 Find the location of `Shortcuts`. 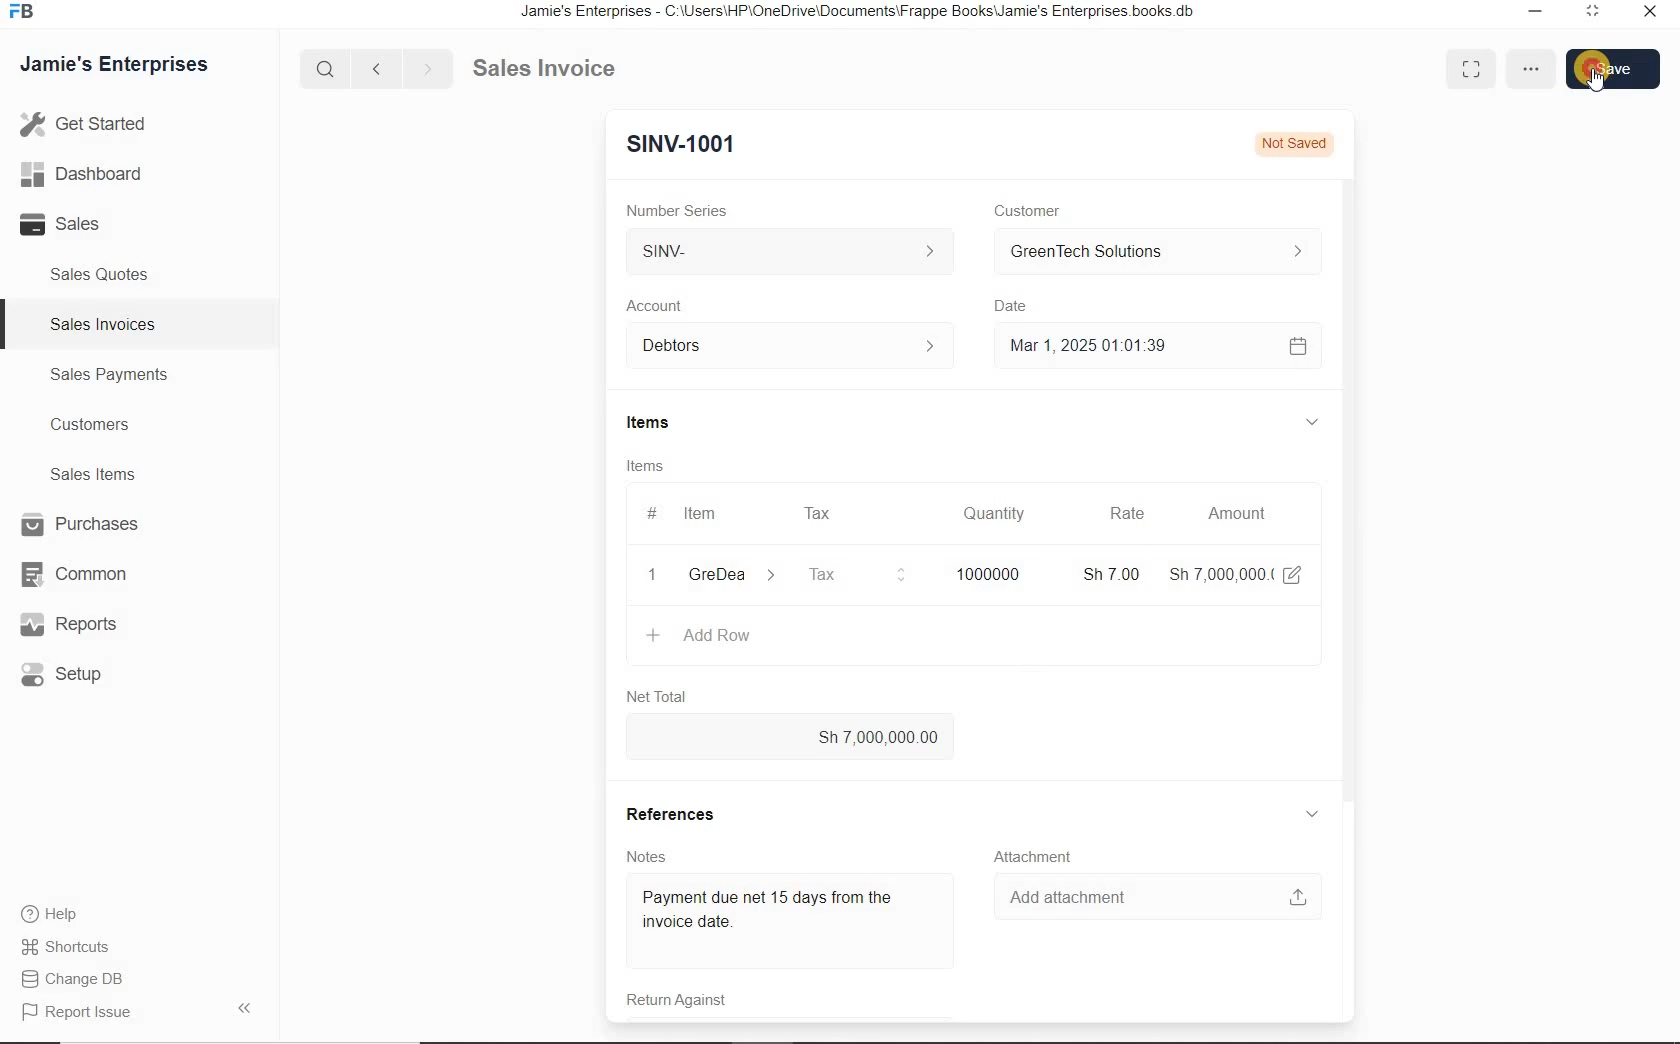

Shortcuts is located at coordinates (74, 946).